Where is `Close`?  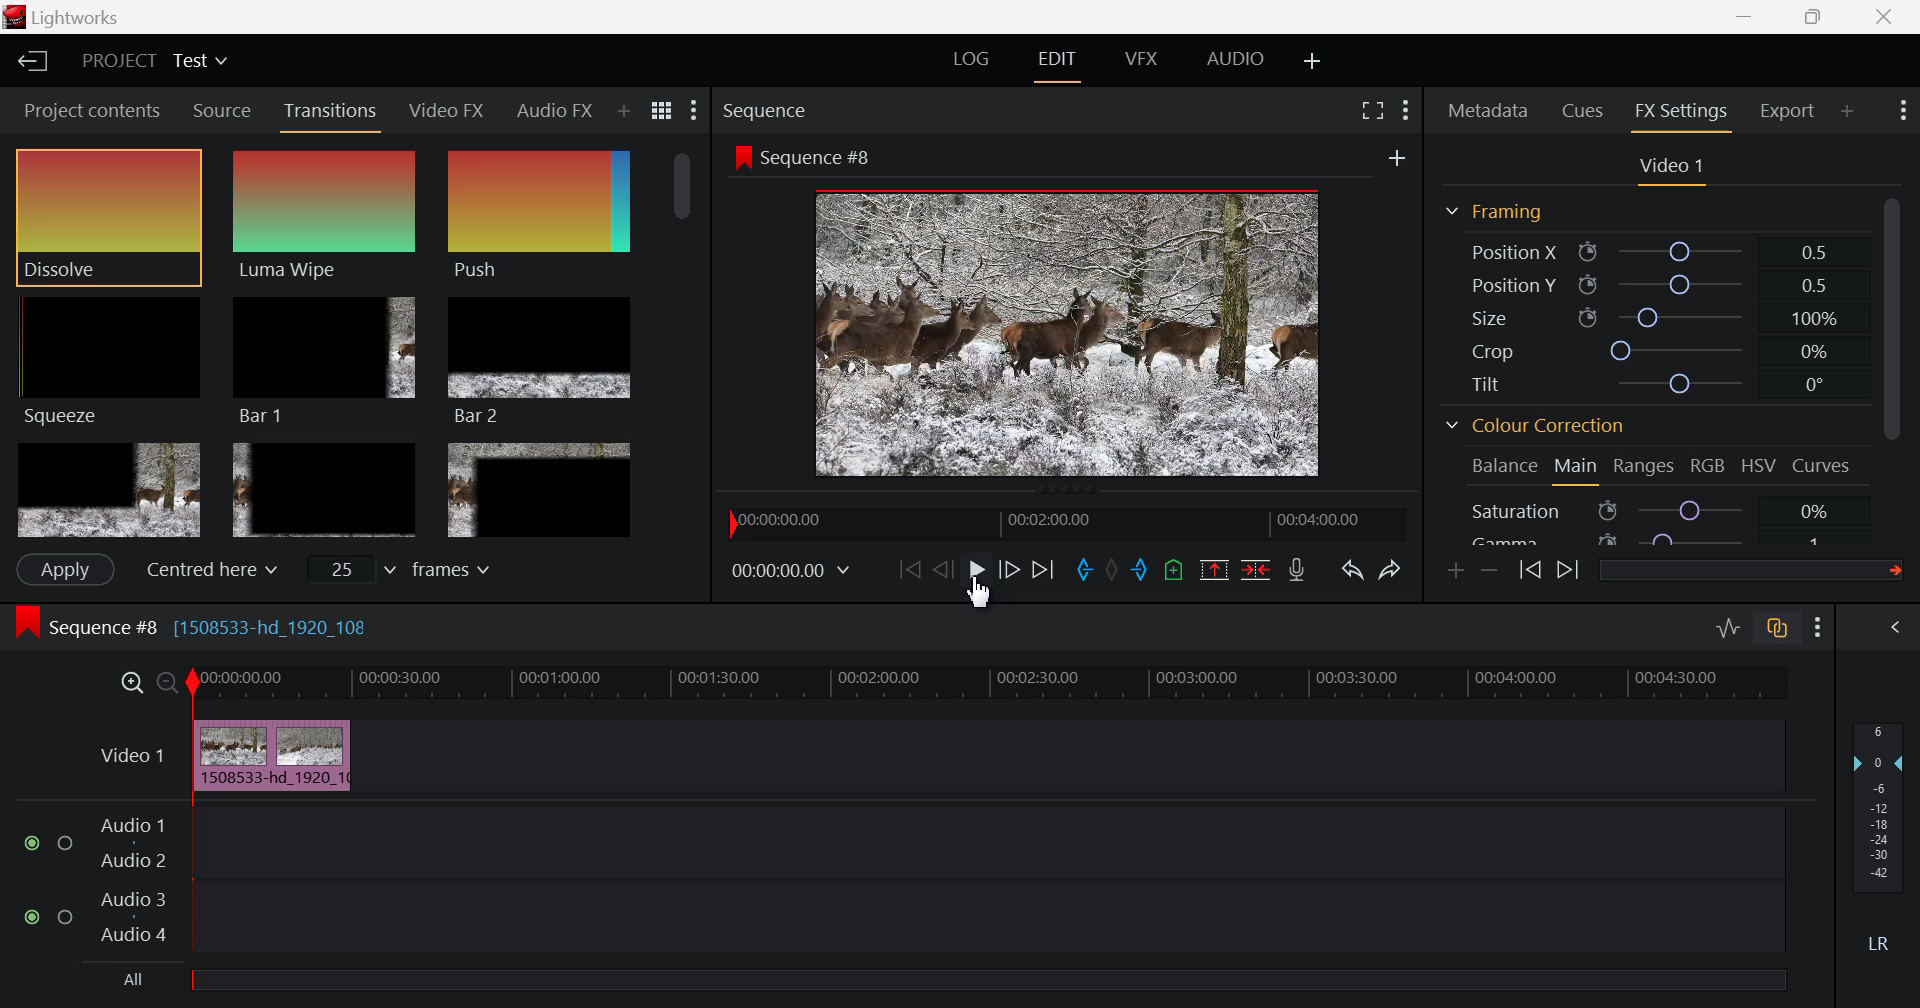 Close is located at coordinates (1880, 17).